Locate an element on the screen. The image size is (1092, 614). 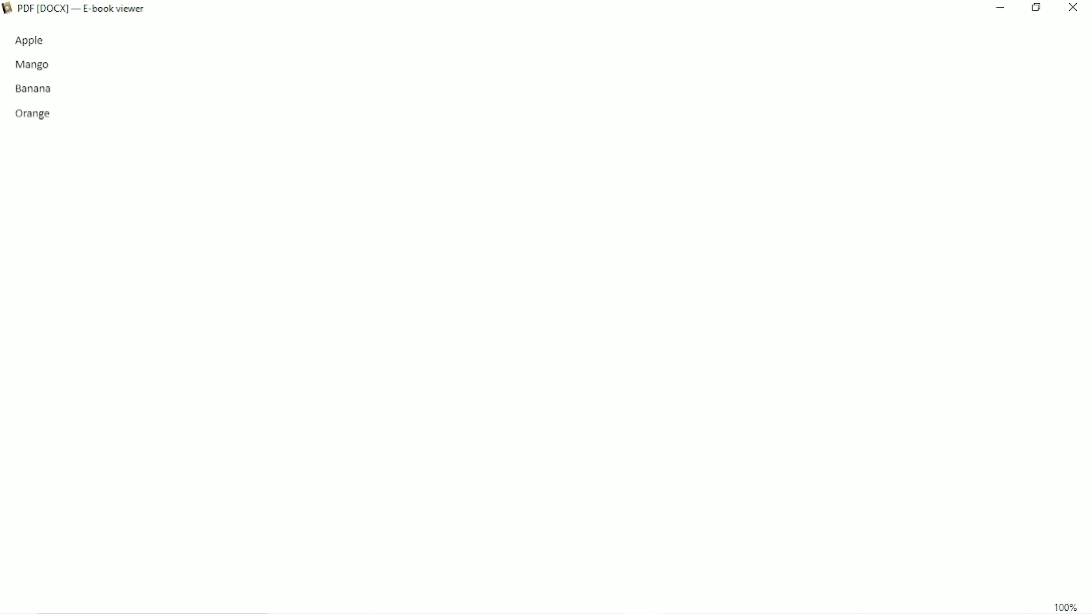
Apple is located at coordinates (37, 40).